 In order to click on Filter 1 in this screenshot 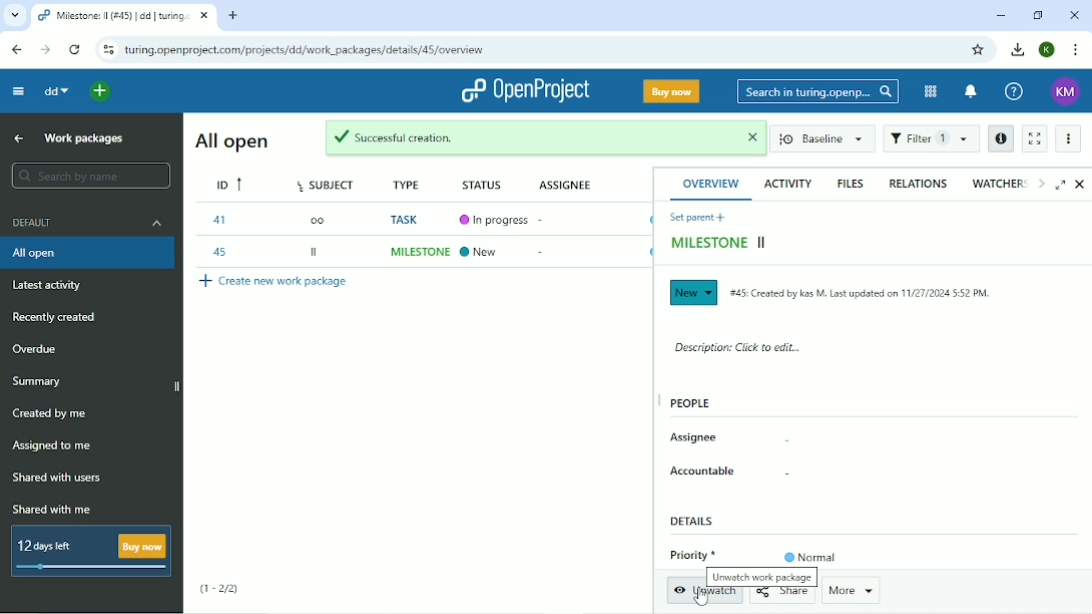, I will do `click(931, 139)`.